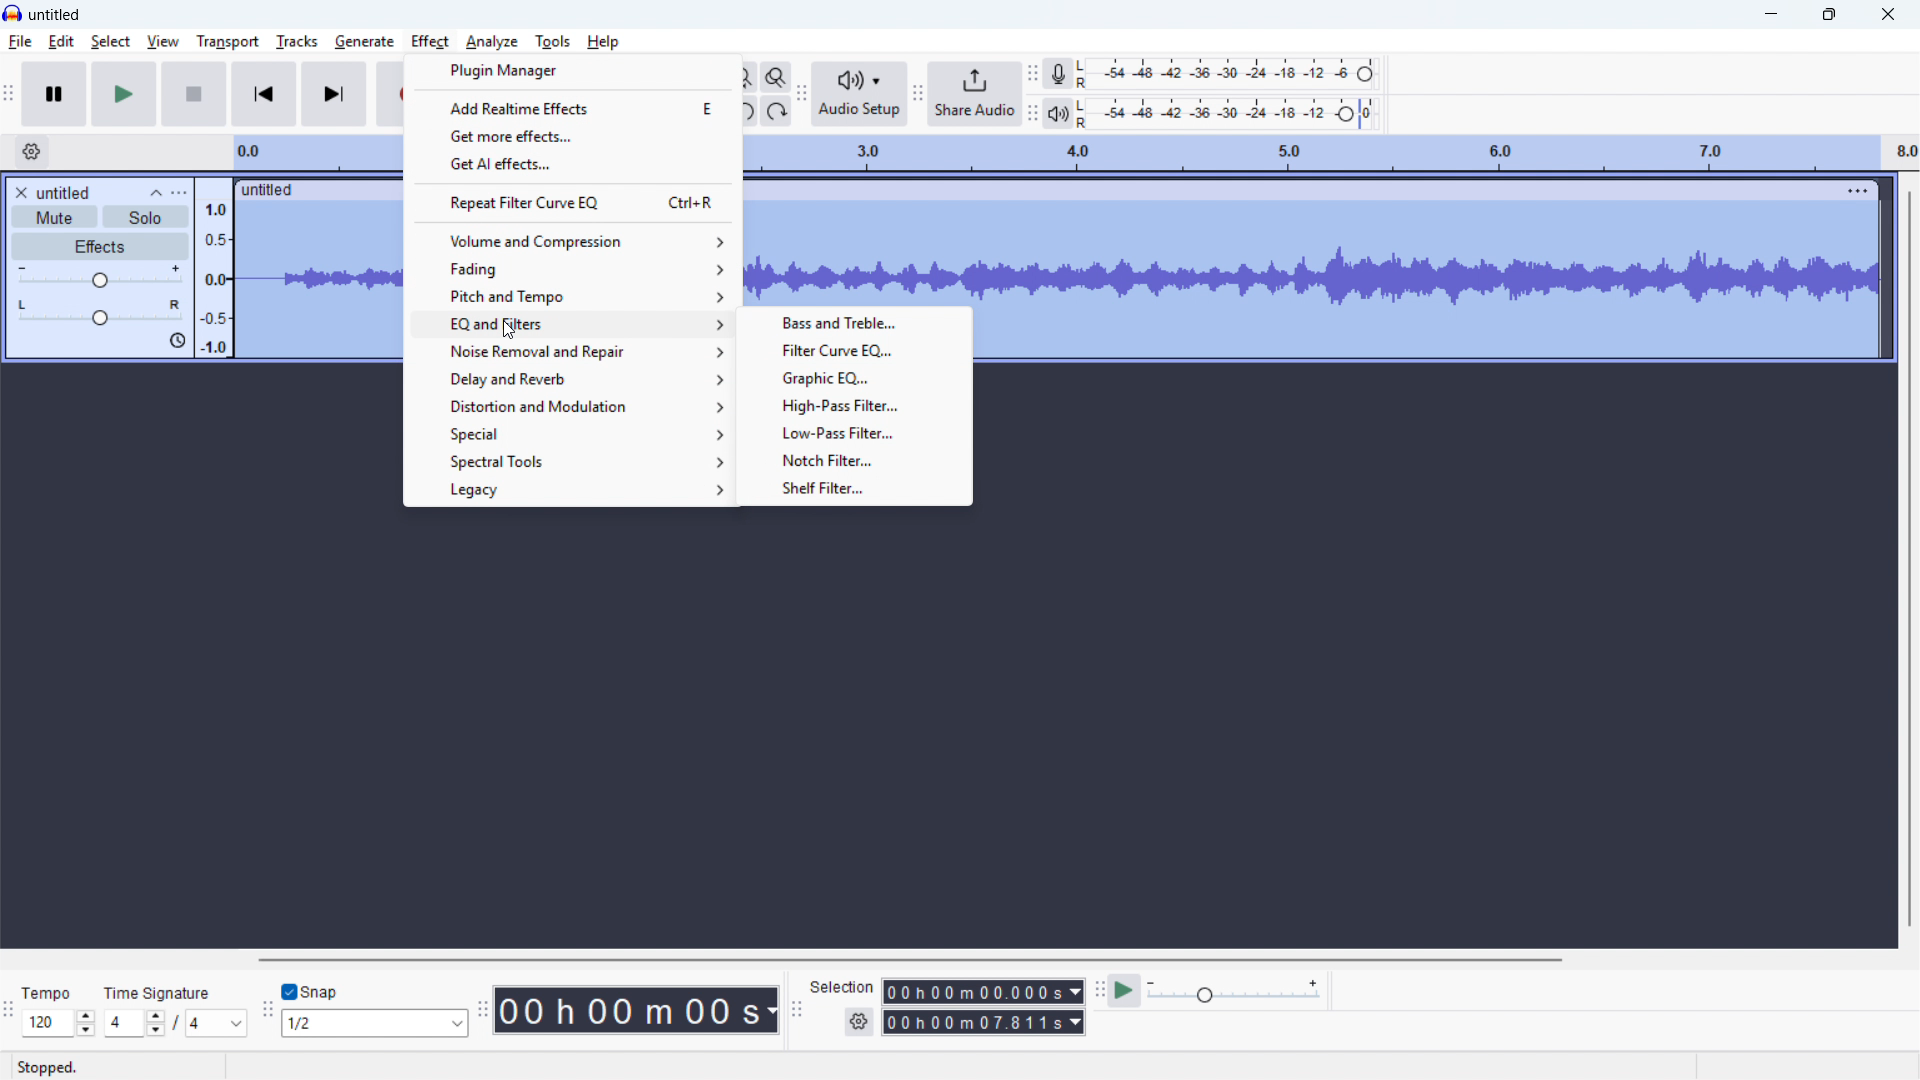 The width and height of the screenshot is (1920, 1080). I want to click on Spectral tools , so click(569, 461).